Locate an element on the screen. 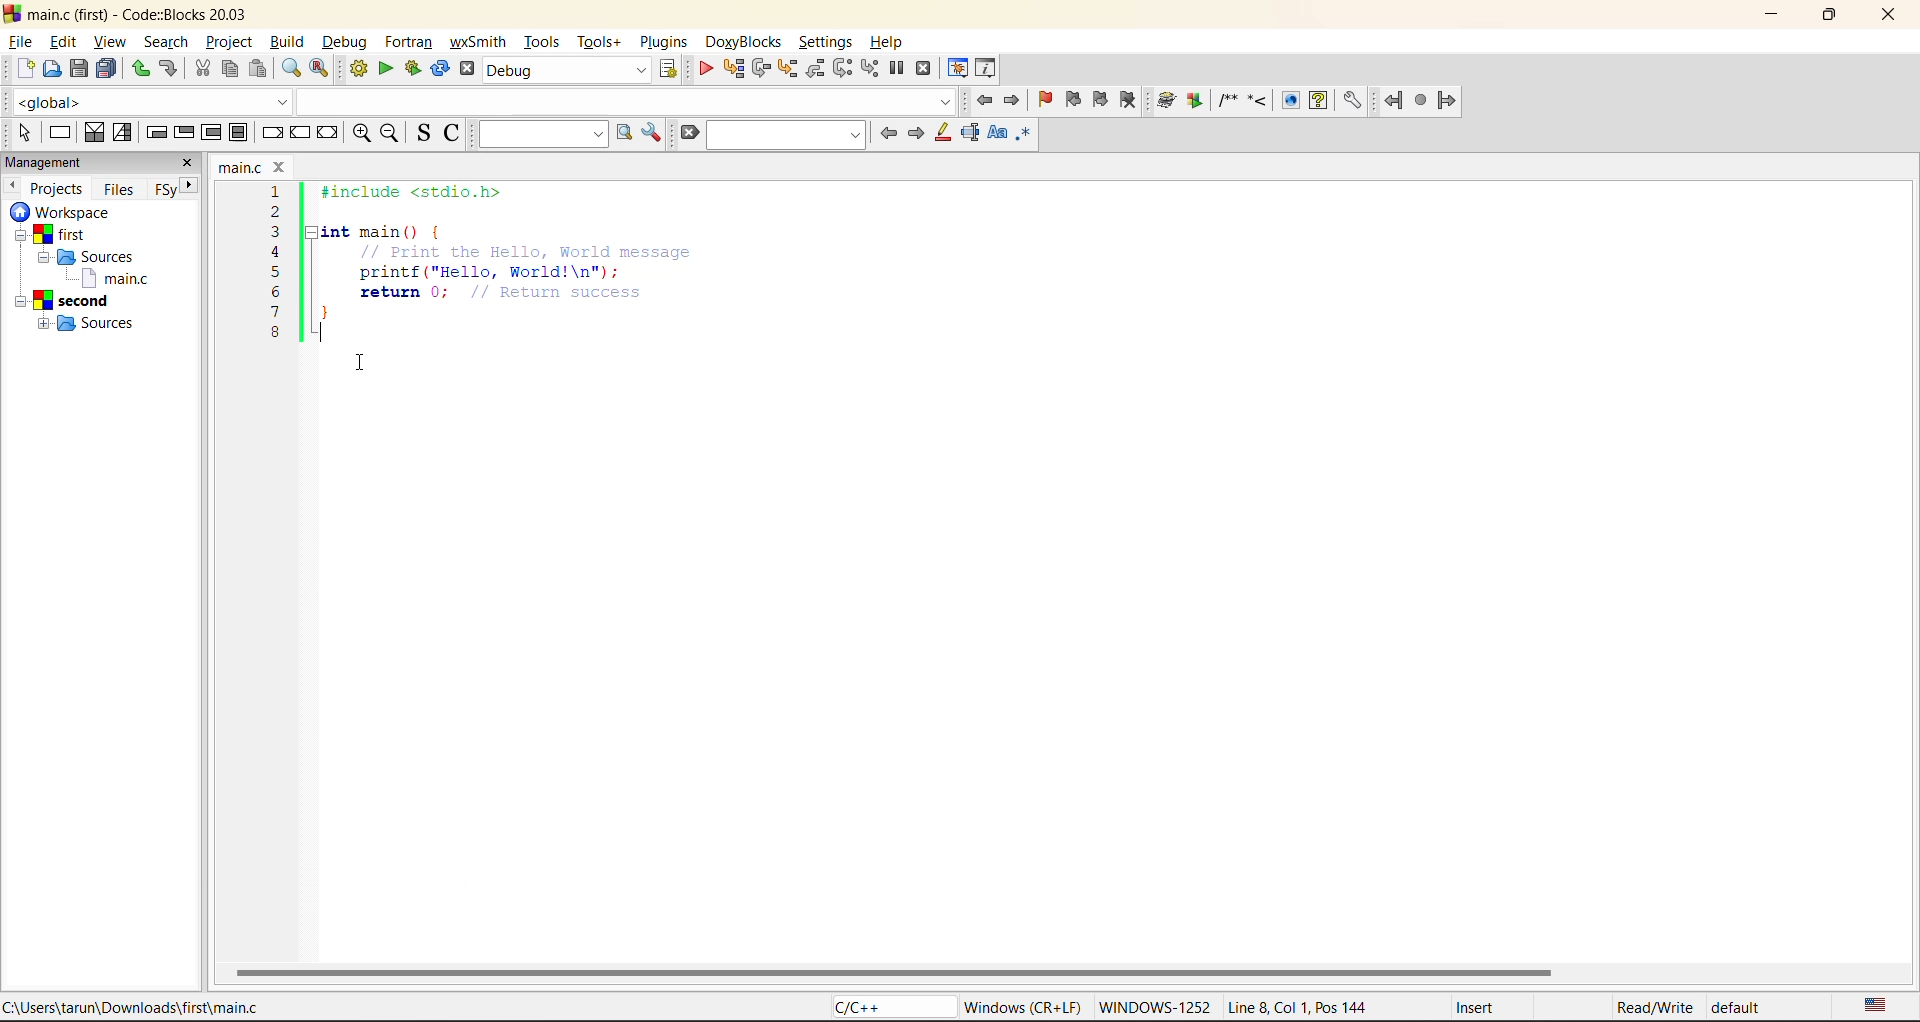 This screenshot has height=1022, width=1920. build and run is located at coordinates (416, 72).